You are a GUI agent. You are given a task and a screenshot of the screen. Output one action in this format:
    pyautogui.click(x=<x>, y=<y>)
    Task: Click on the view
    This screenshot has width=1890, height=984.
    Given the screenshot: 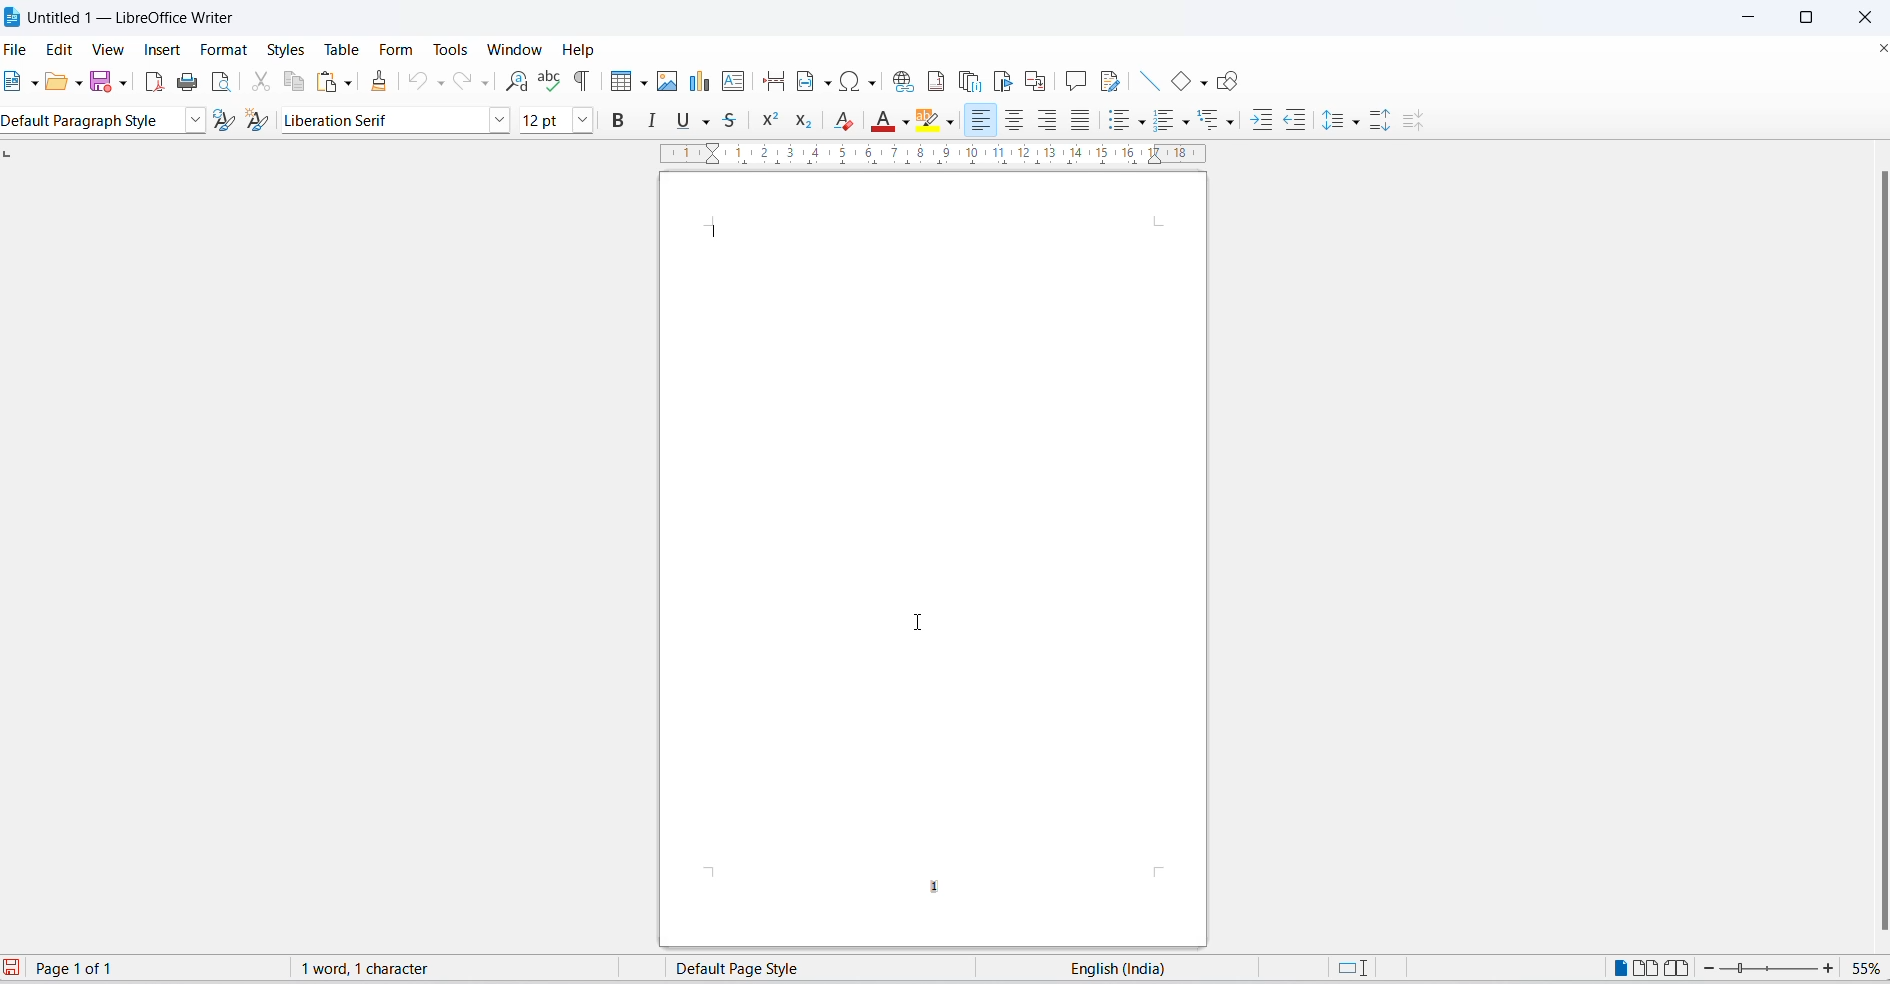 What is the action you would take?
    pyautogui.click(x=109, y=48)
    